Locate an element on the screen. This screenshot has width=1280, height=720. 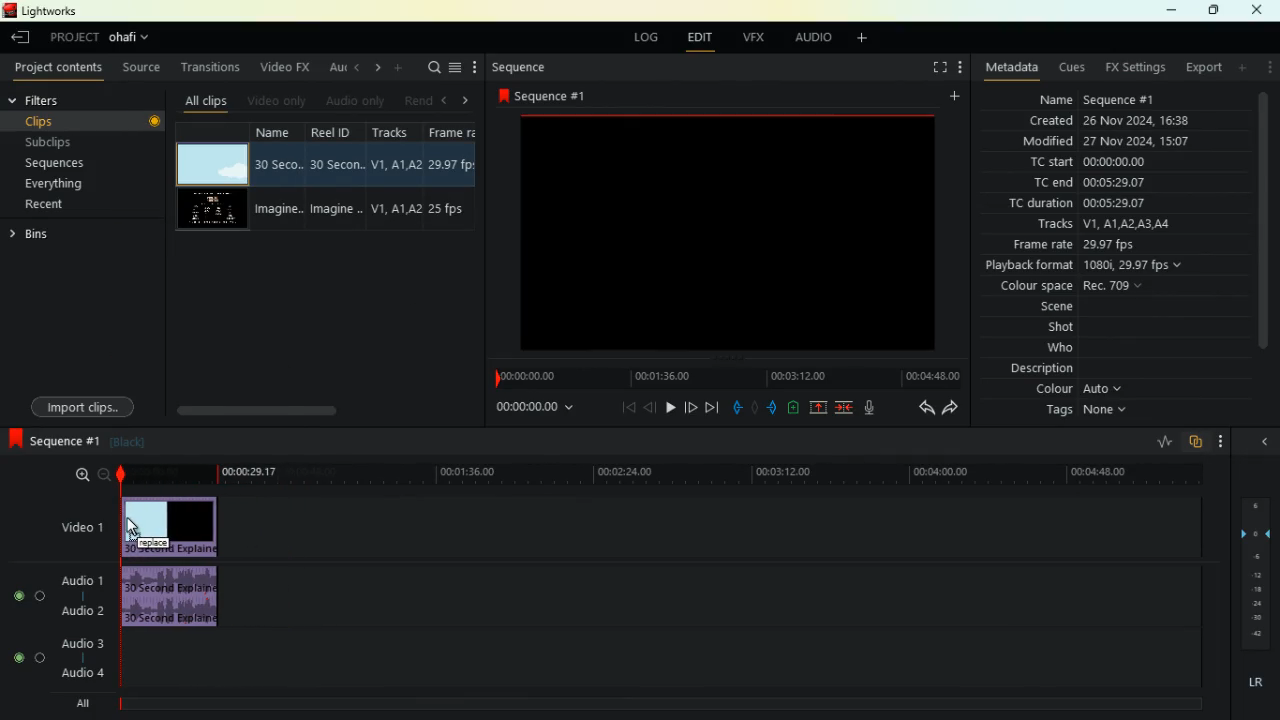
back is located at coordinates (22, 39).